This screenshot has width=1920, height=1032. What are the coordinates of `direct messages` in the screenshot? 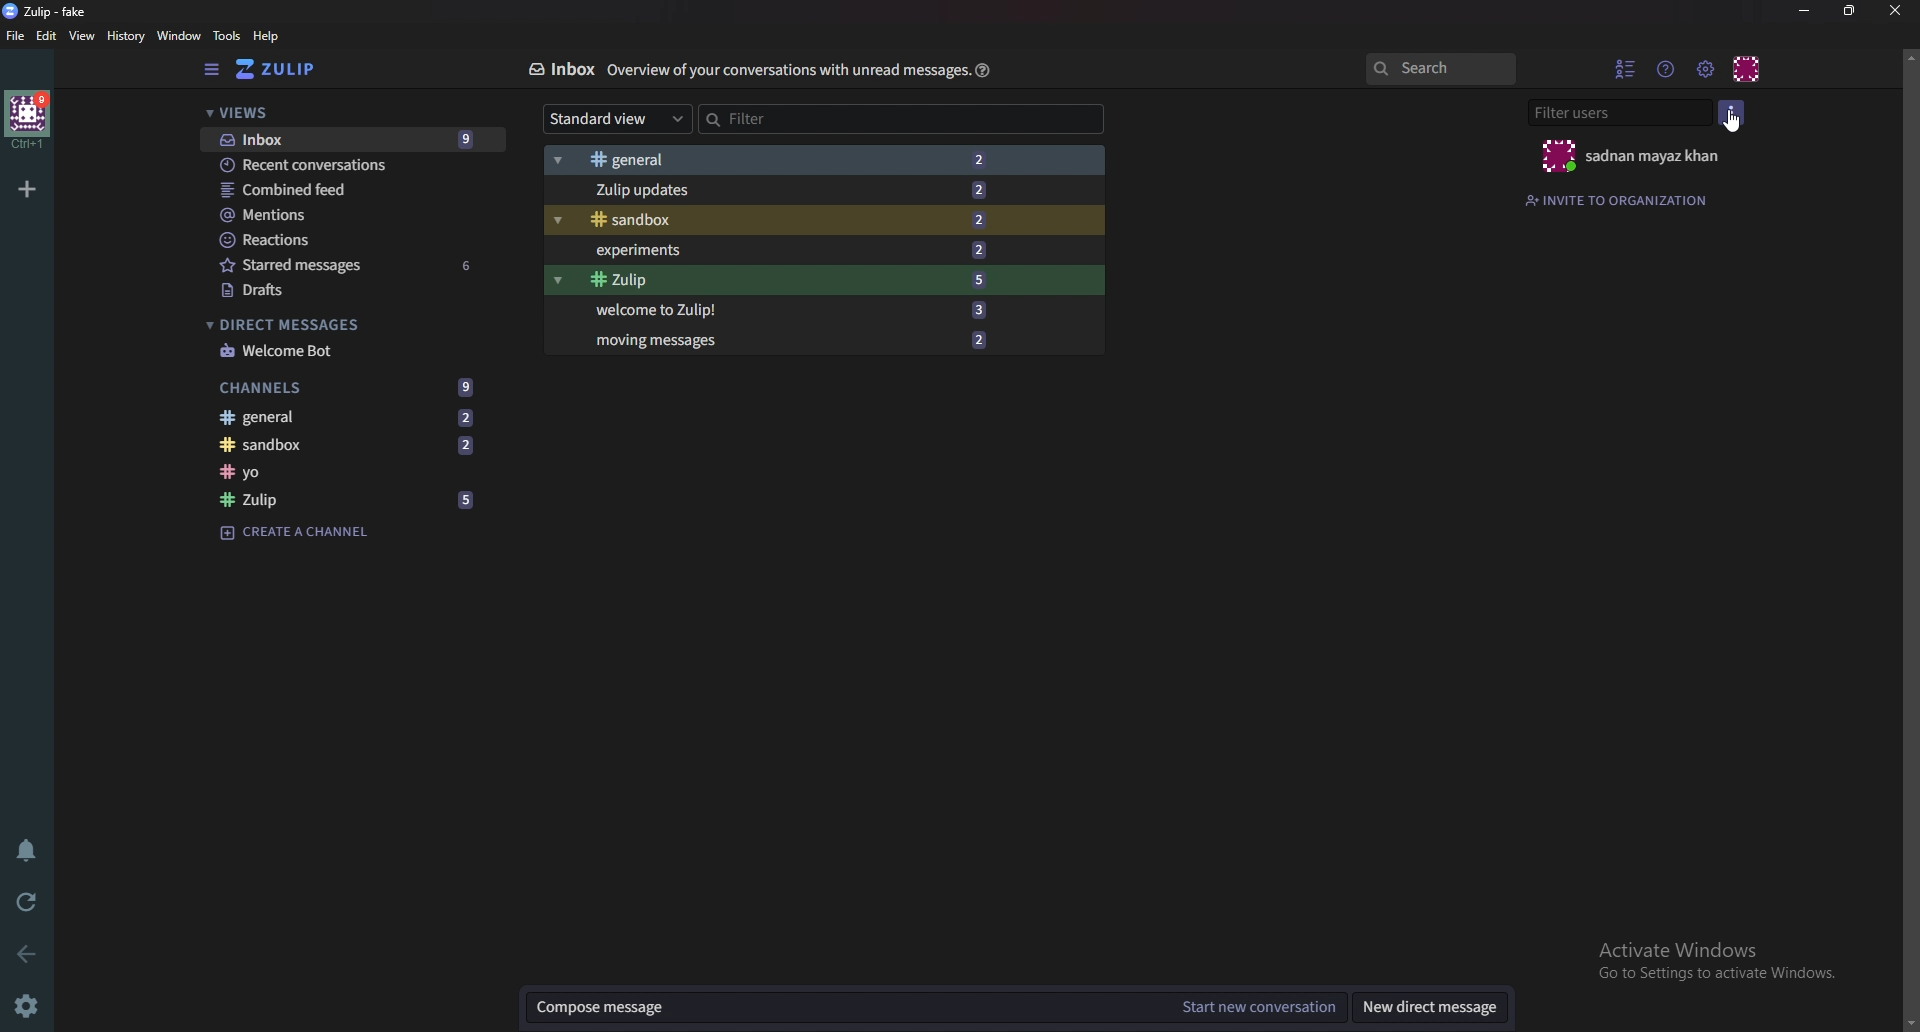 It's located at (343, 324).